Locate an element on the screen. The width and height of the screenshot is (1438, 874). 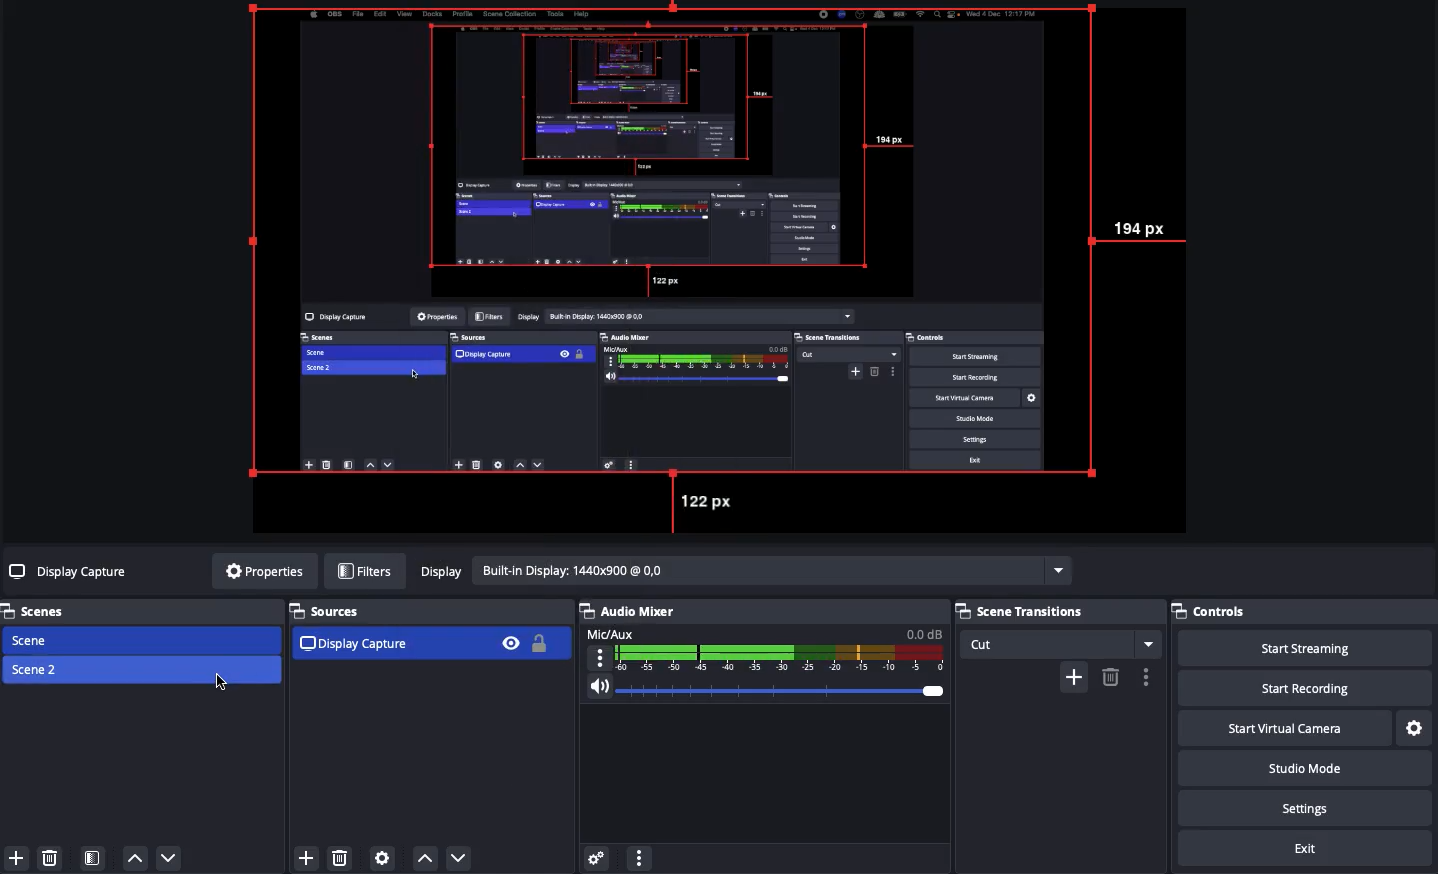
add is located at coordinates (301, 856).